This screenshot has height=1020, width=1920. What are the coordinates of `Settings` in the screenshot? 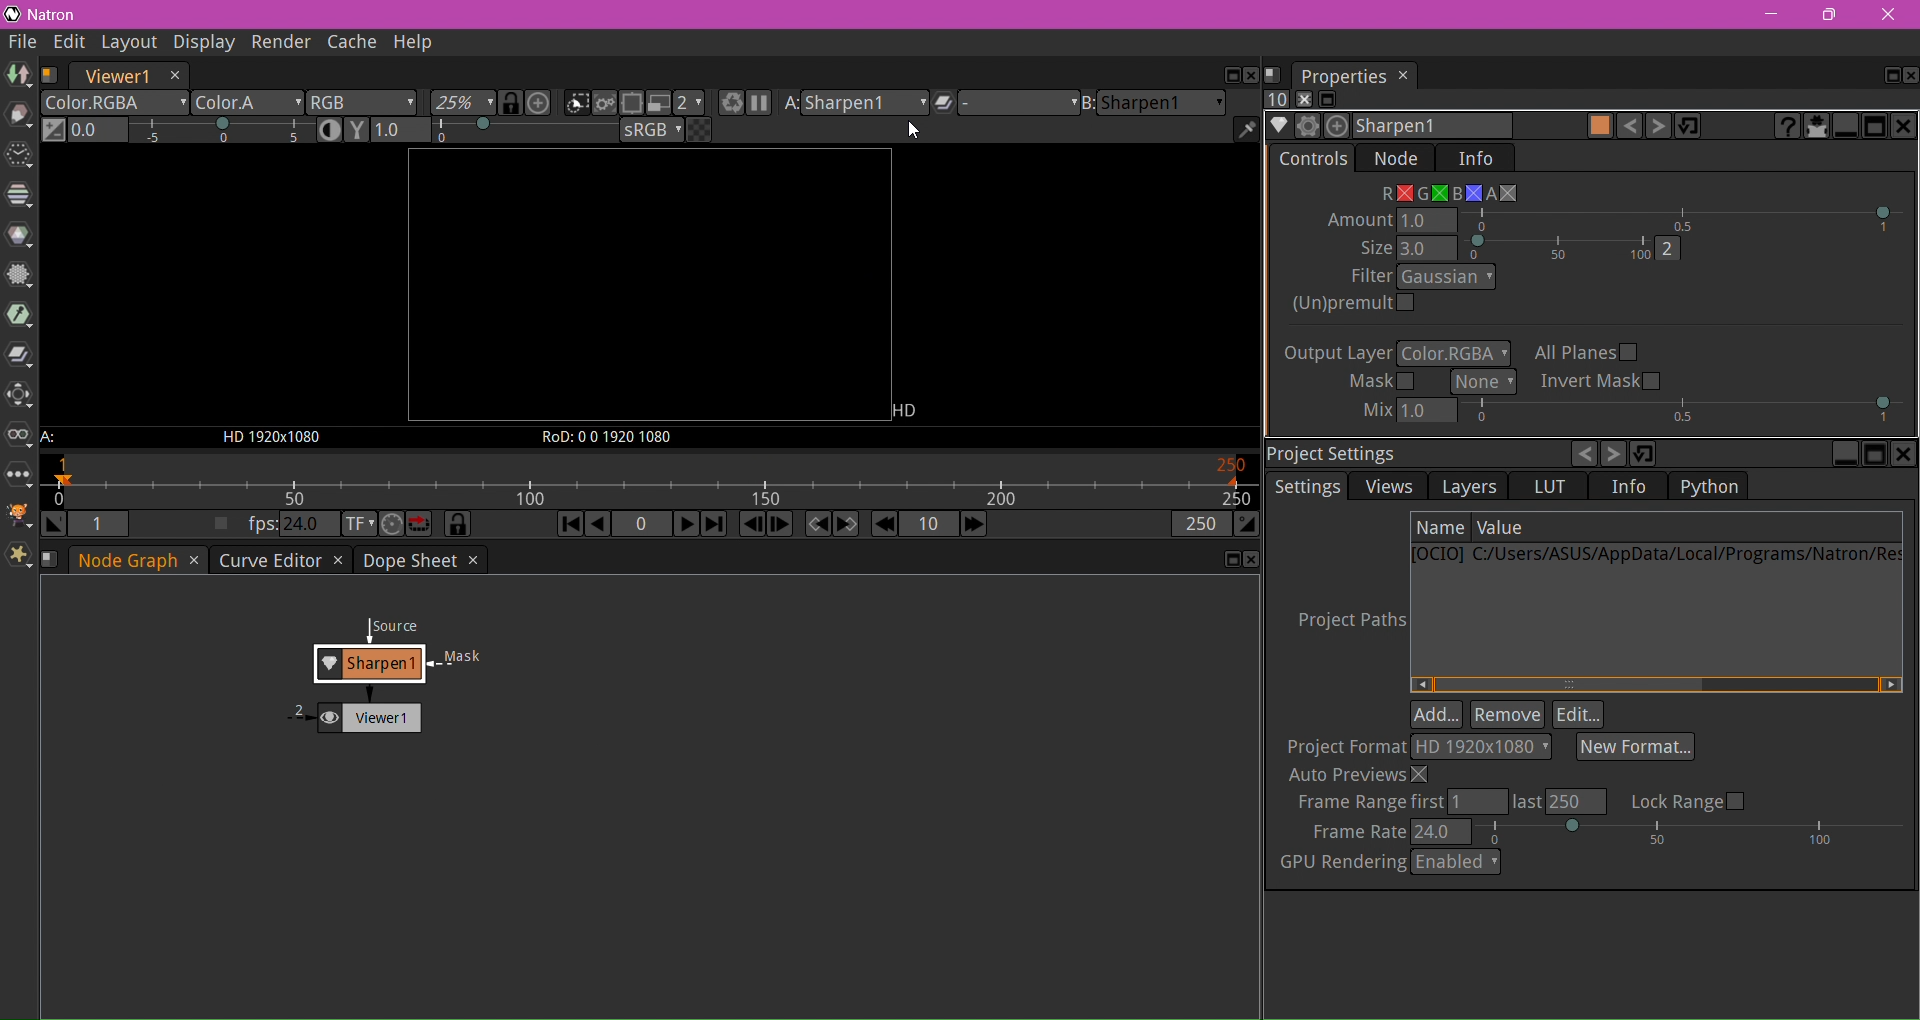 It's located at (1310, 487).